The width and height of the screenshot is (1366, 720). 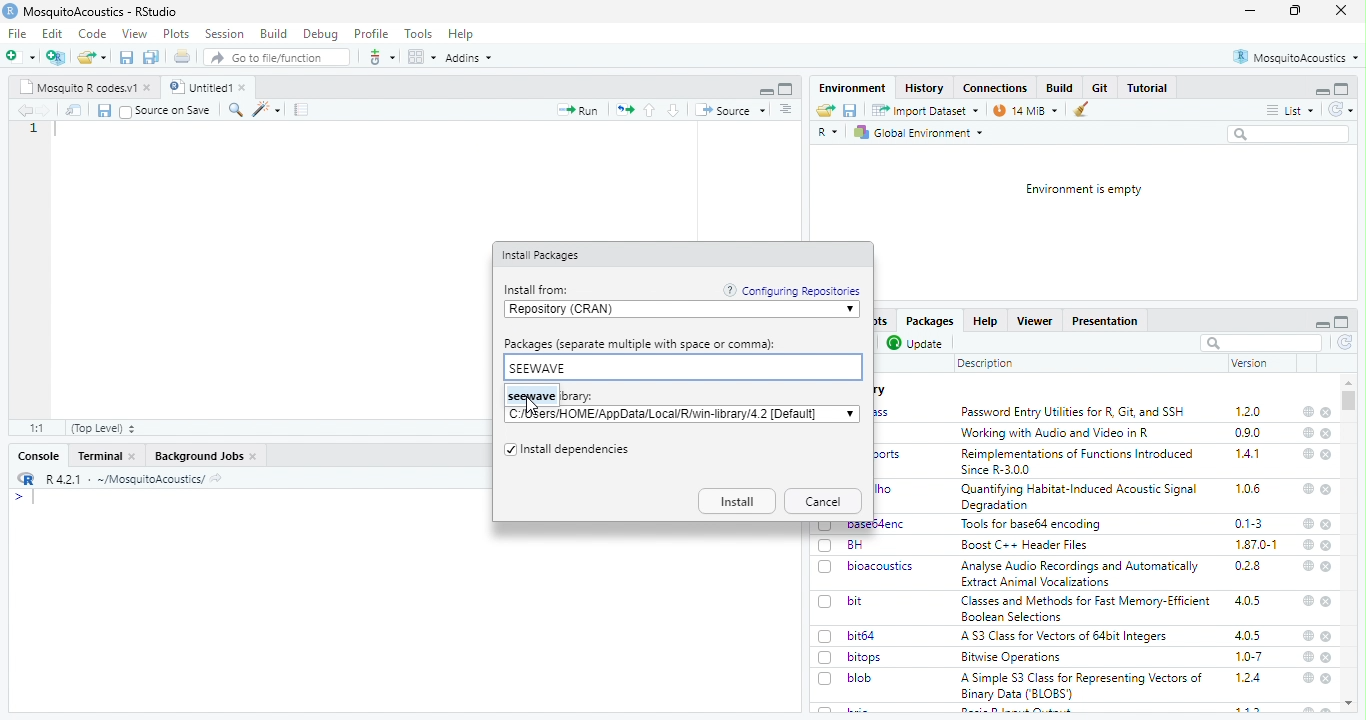 What do you see at coordinates (56, 57) in the screenshot?
I see `add file` at bounding box center [56, 57].